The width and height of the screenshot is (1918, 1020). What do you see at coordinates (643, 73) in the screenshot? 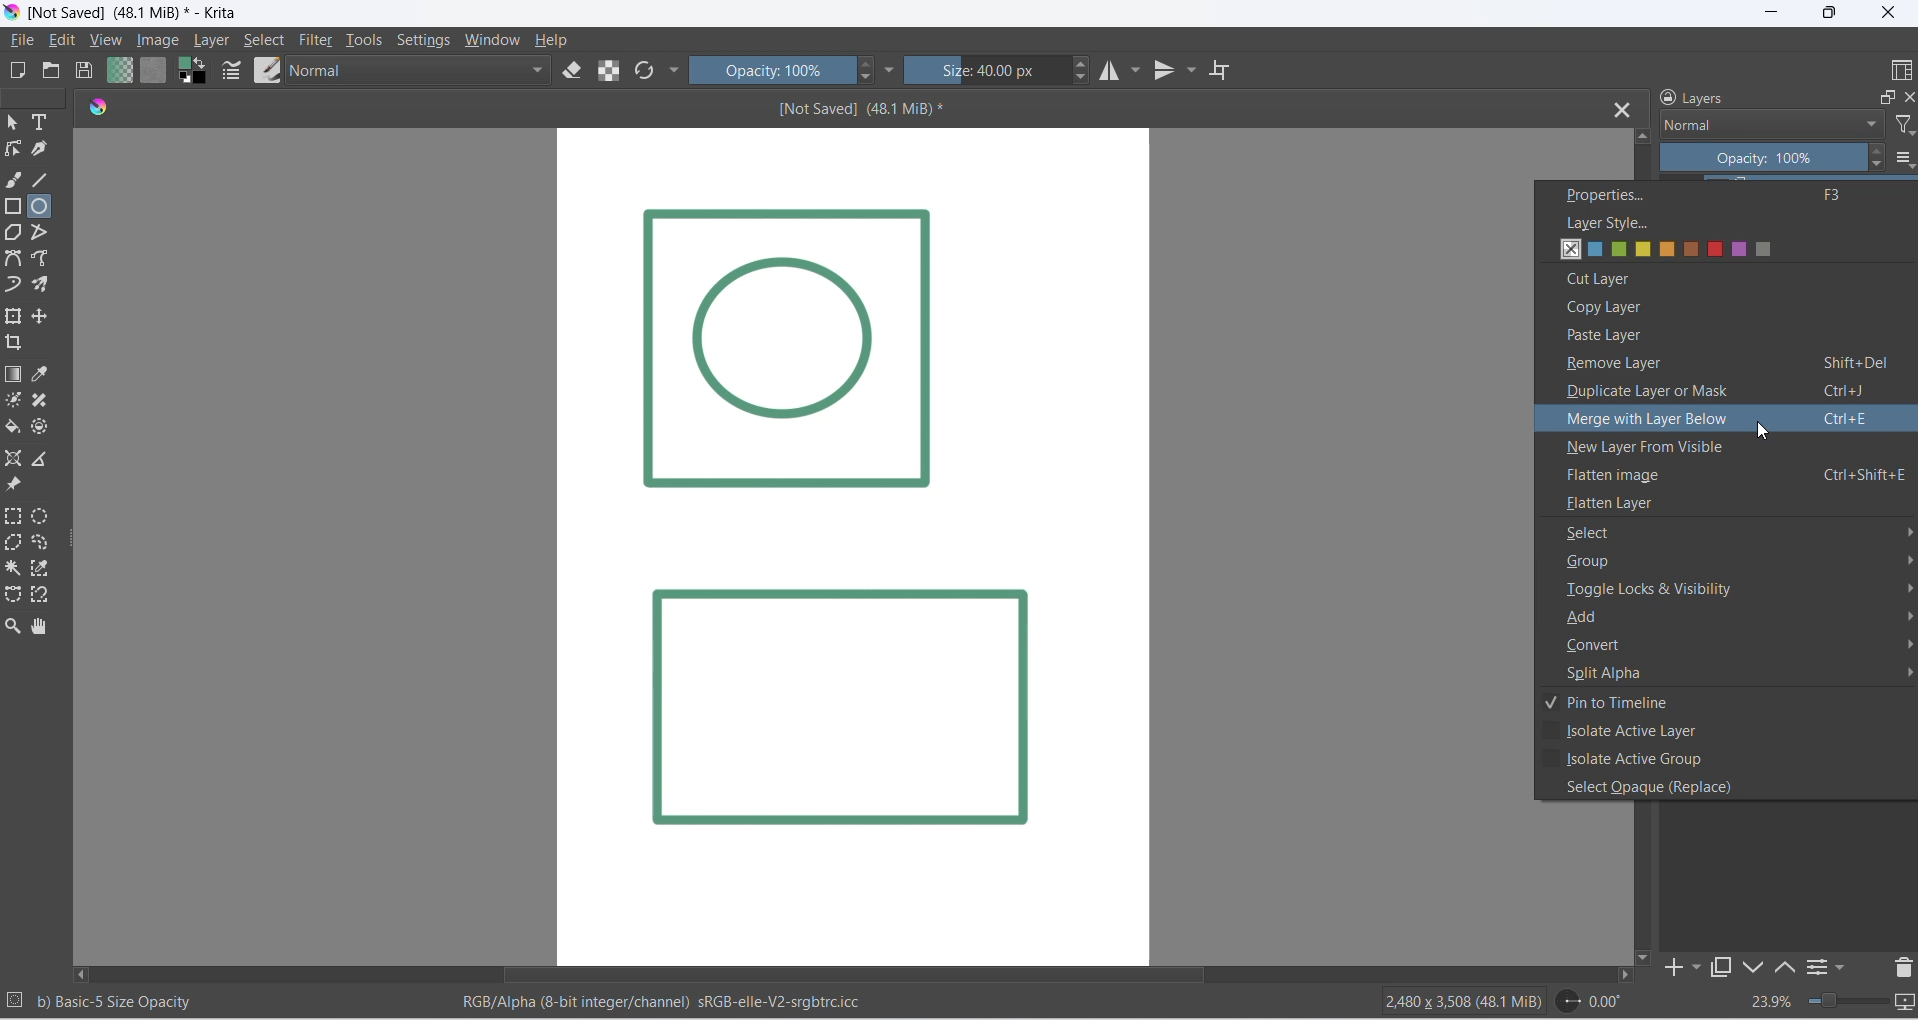
I see `refresh` at bounding box center [643, 73].